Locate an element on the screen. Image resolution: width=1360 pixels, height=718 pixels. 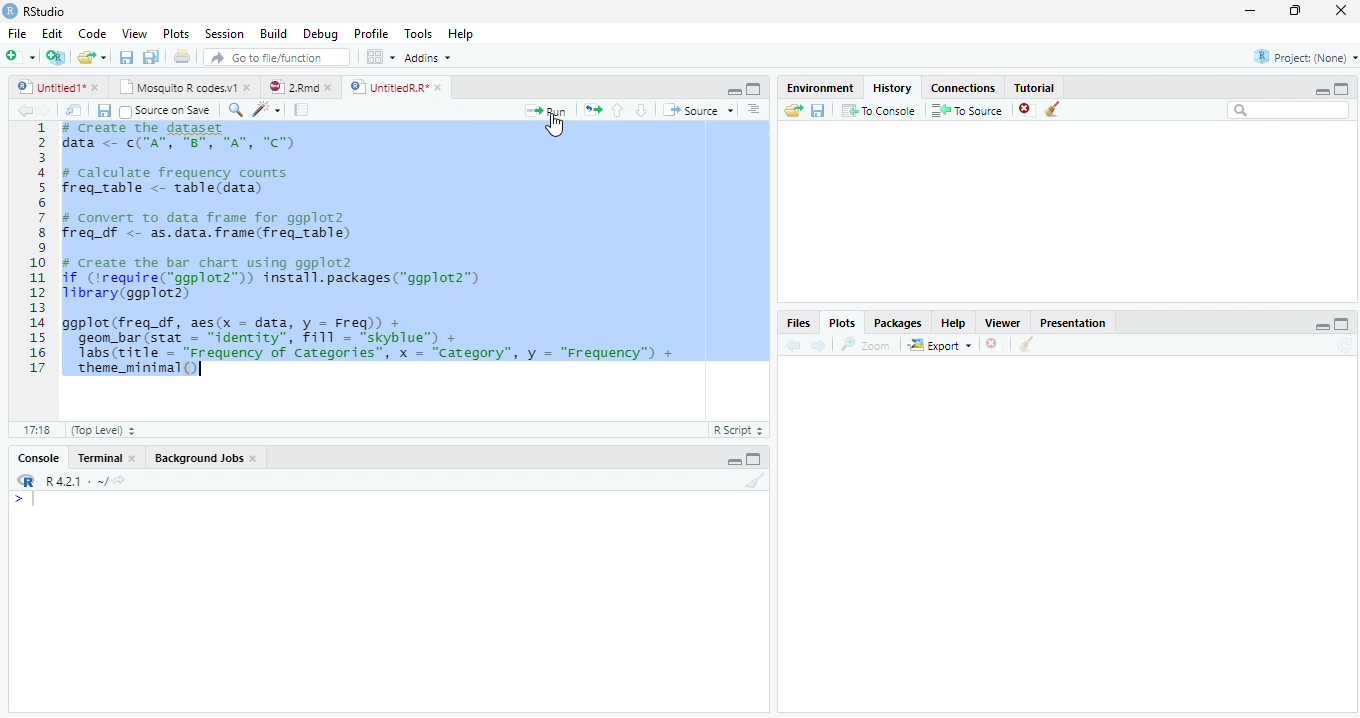
Presentation is located at coordinates (1073, 322).